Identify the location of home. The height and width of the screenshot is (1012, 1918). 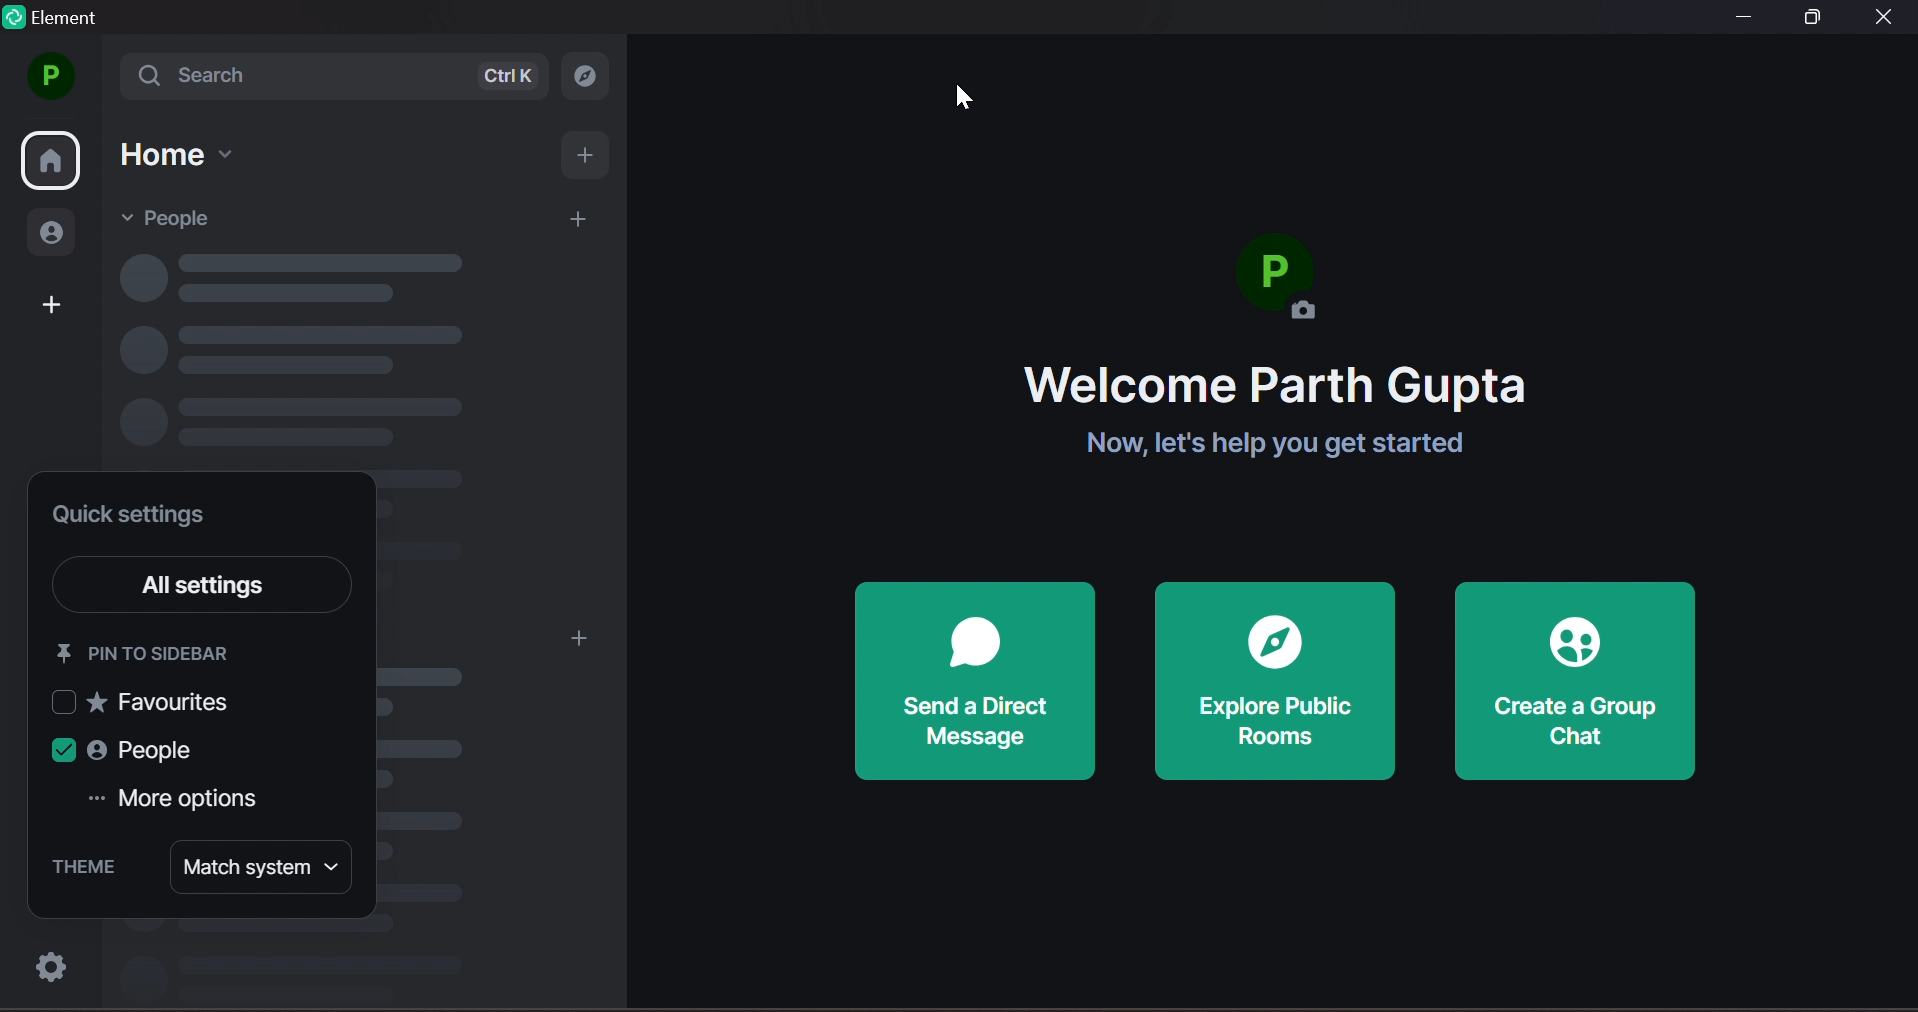
(178, 155).